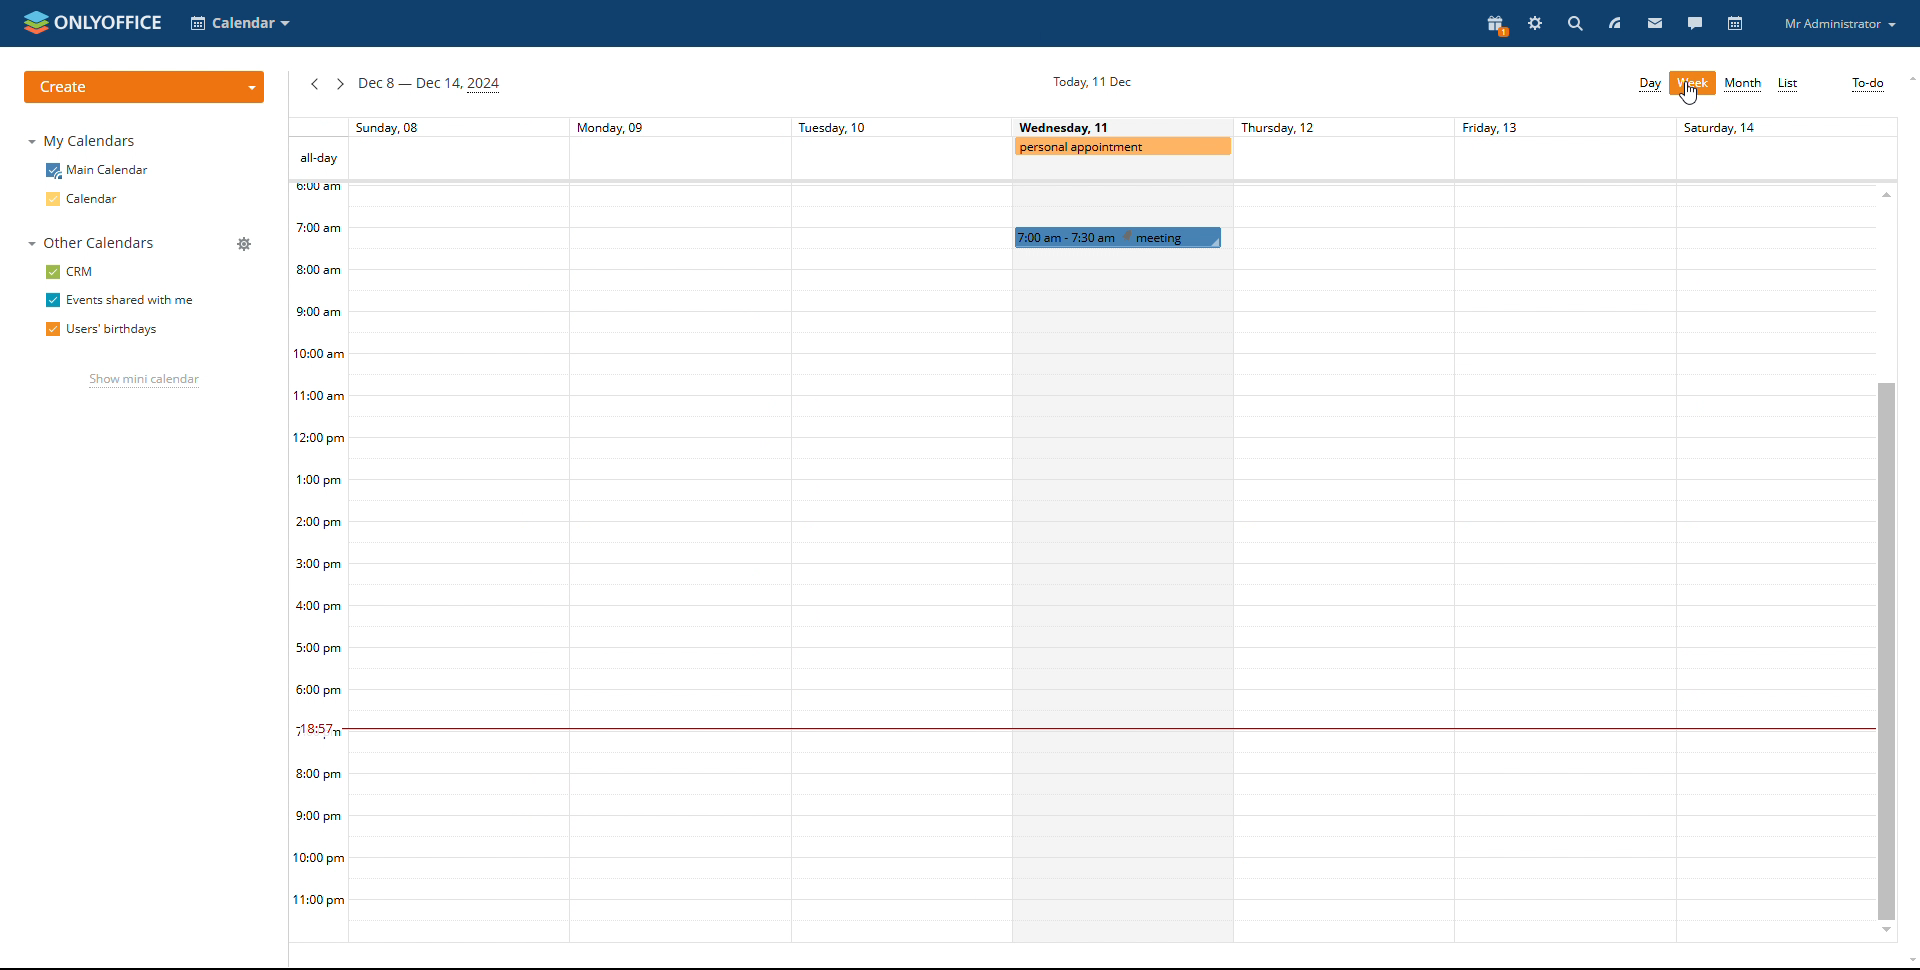 This screenshot has width=1920, height=970. I want to click on main calendar, so click(97, 171).